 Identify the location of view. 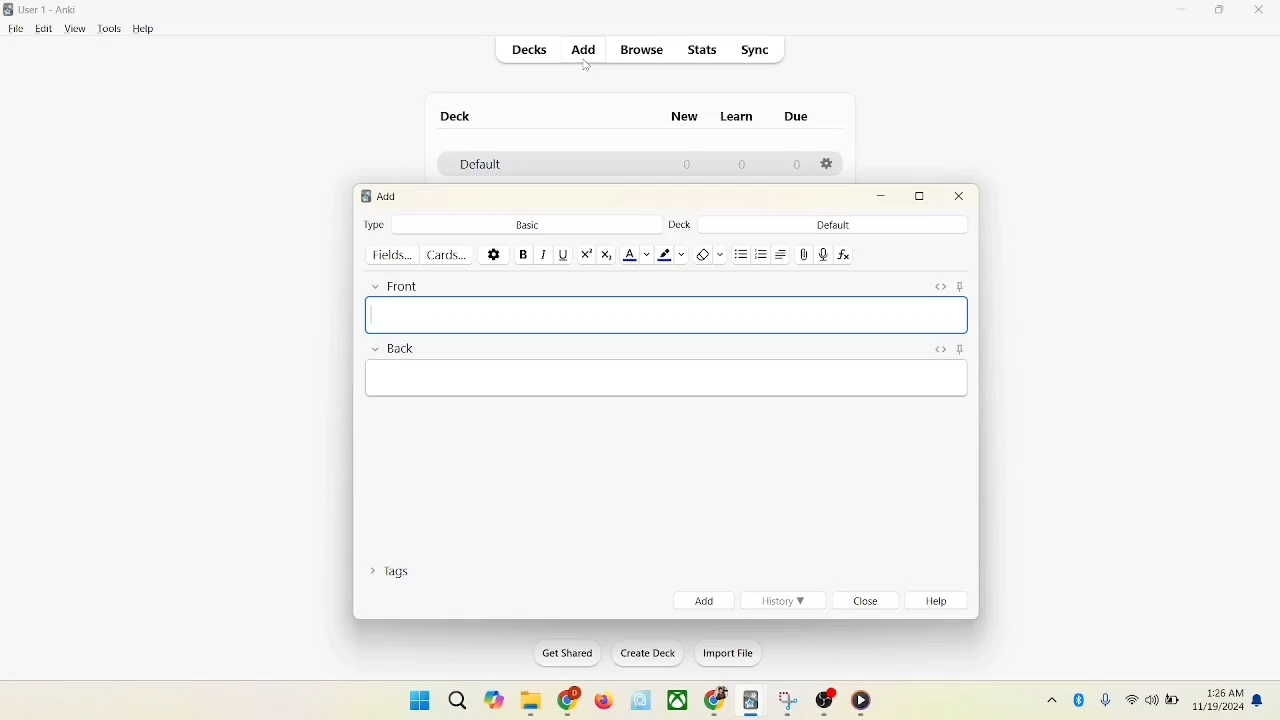
(77, 30).